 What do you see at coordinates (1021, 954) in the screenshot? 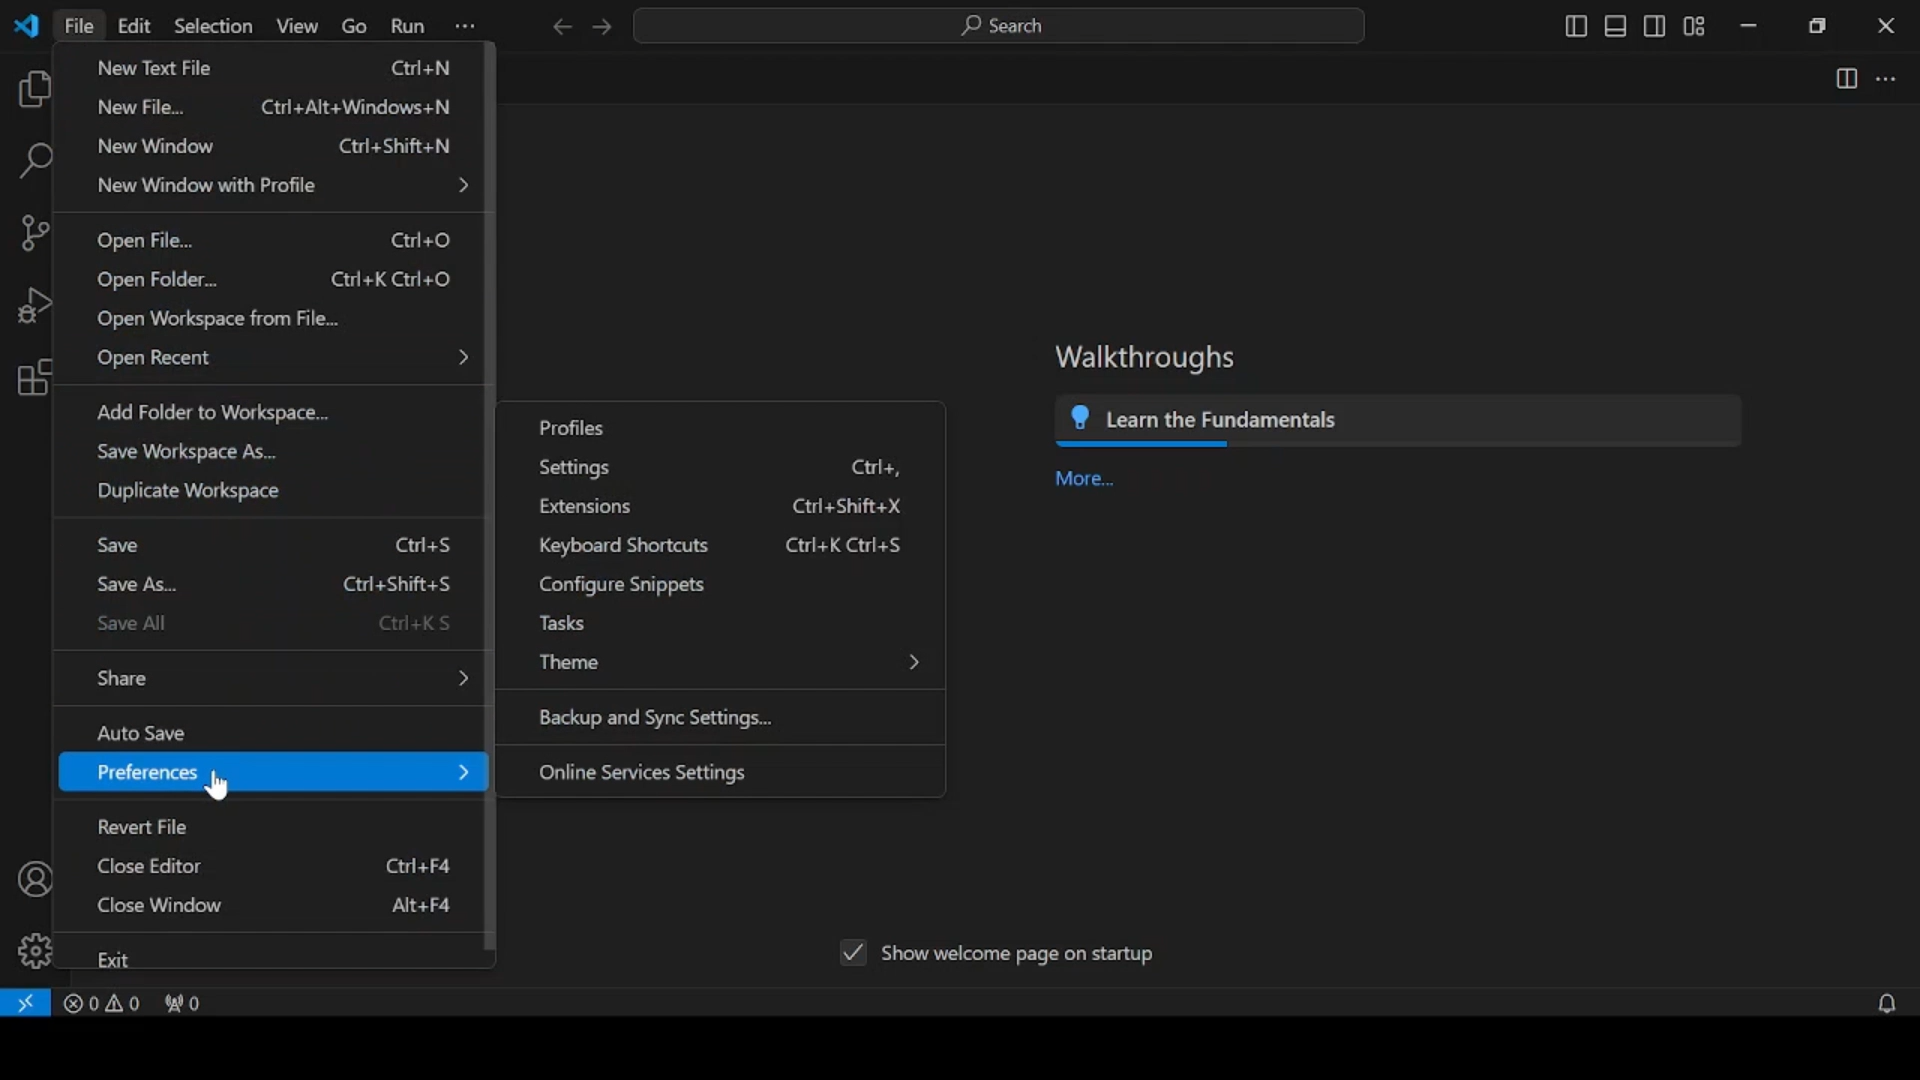
I see `show welcome page on startup` at bounding box center [1021, 954].